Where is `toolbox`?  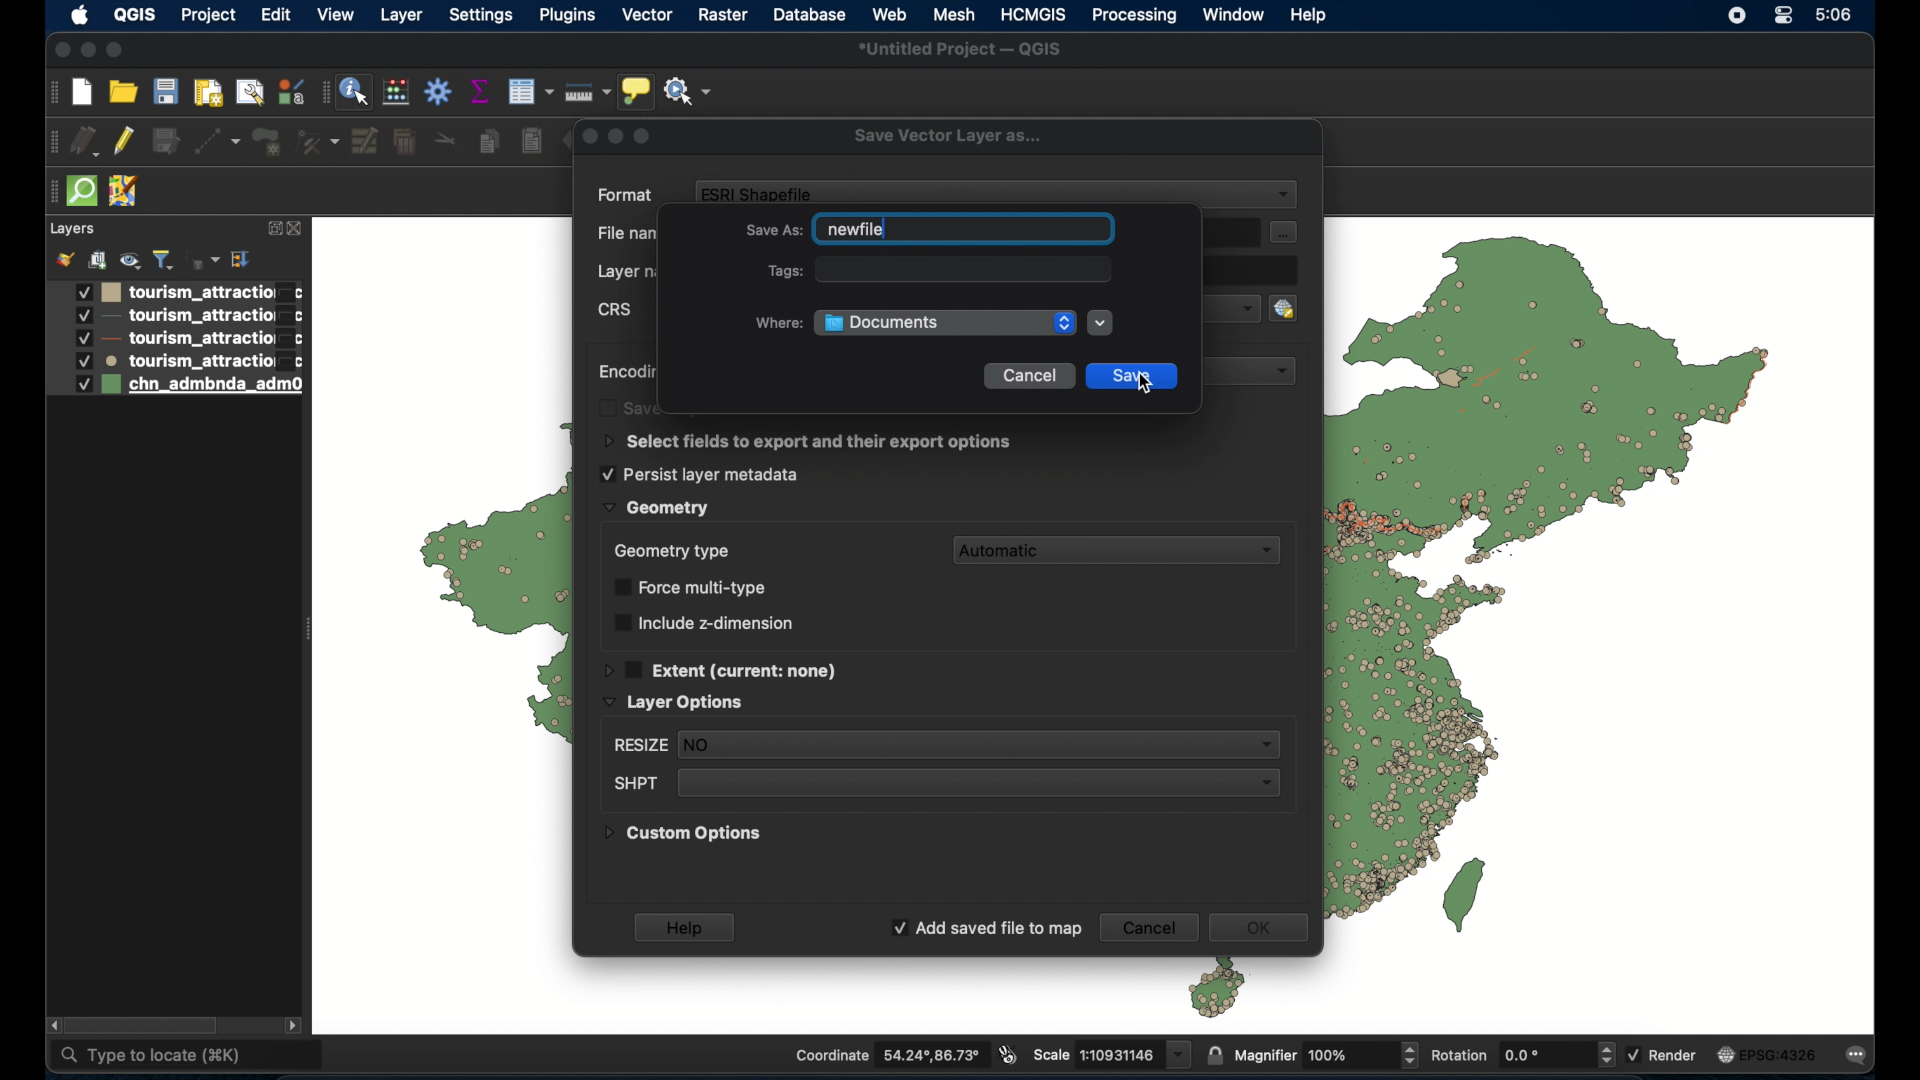
toolbox is located at coordinates (439, 93).